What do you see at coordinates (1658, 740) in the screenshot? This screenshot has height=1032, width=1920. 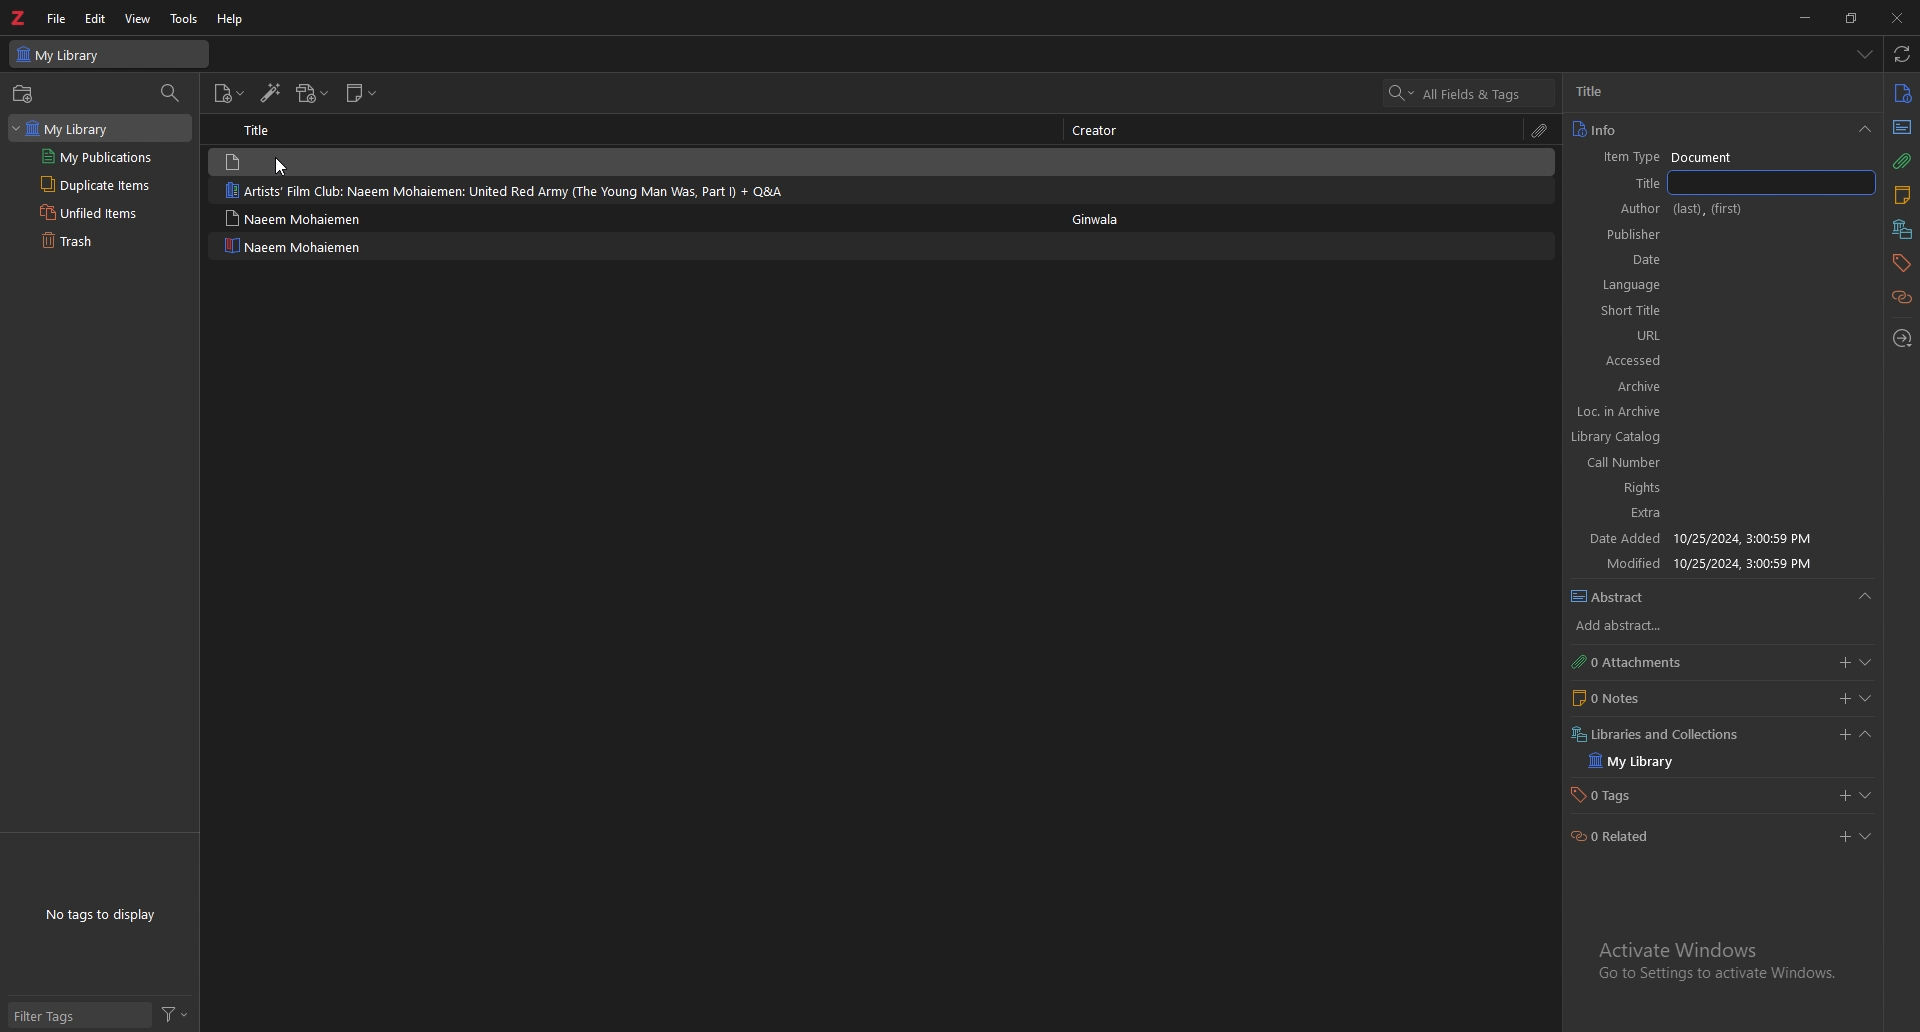 I see `extra` at bounding box center [1658, 740].